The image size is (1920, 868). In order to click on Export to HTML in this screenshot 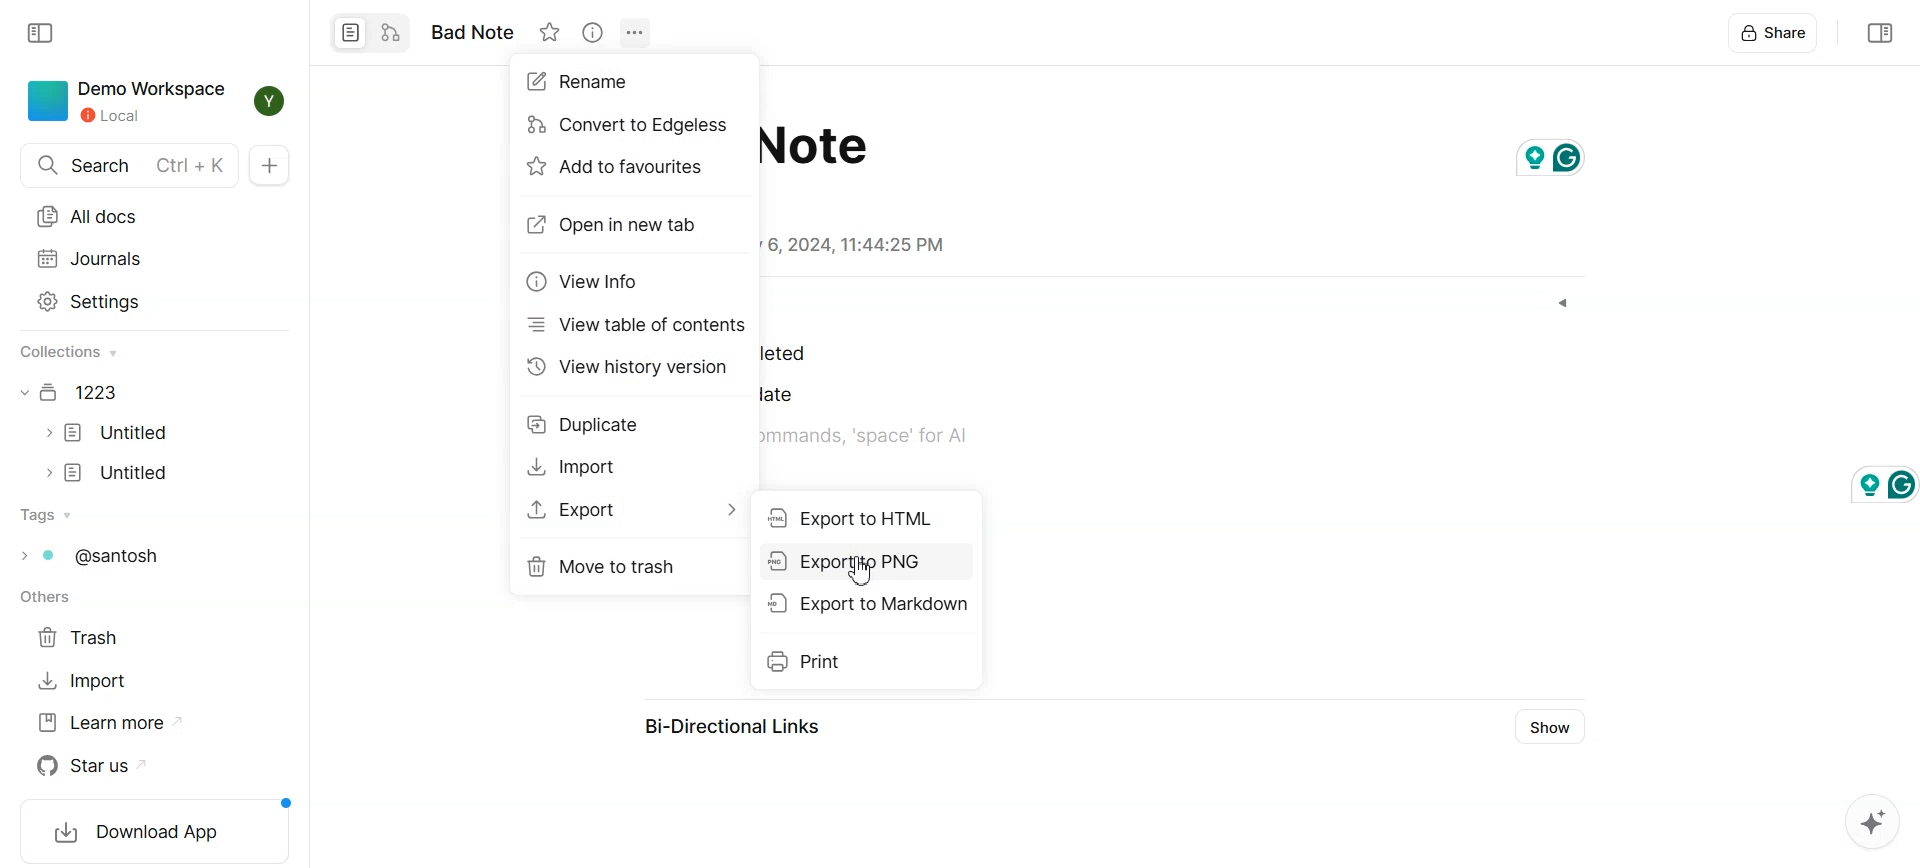, I will do `click(865, 516)`.